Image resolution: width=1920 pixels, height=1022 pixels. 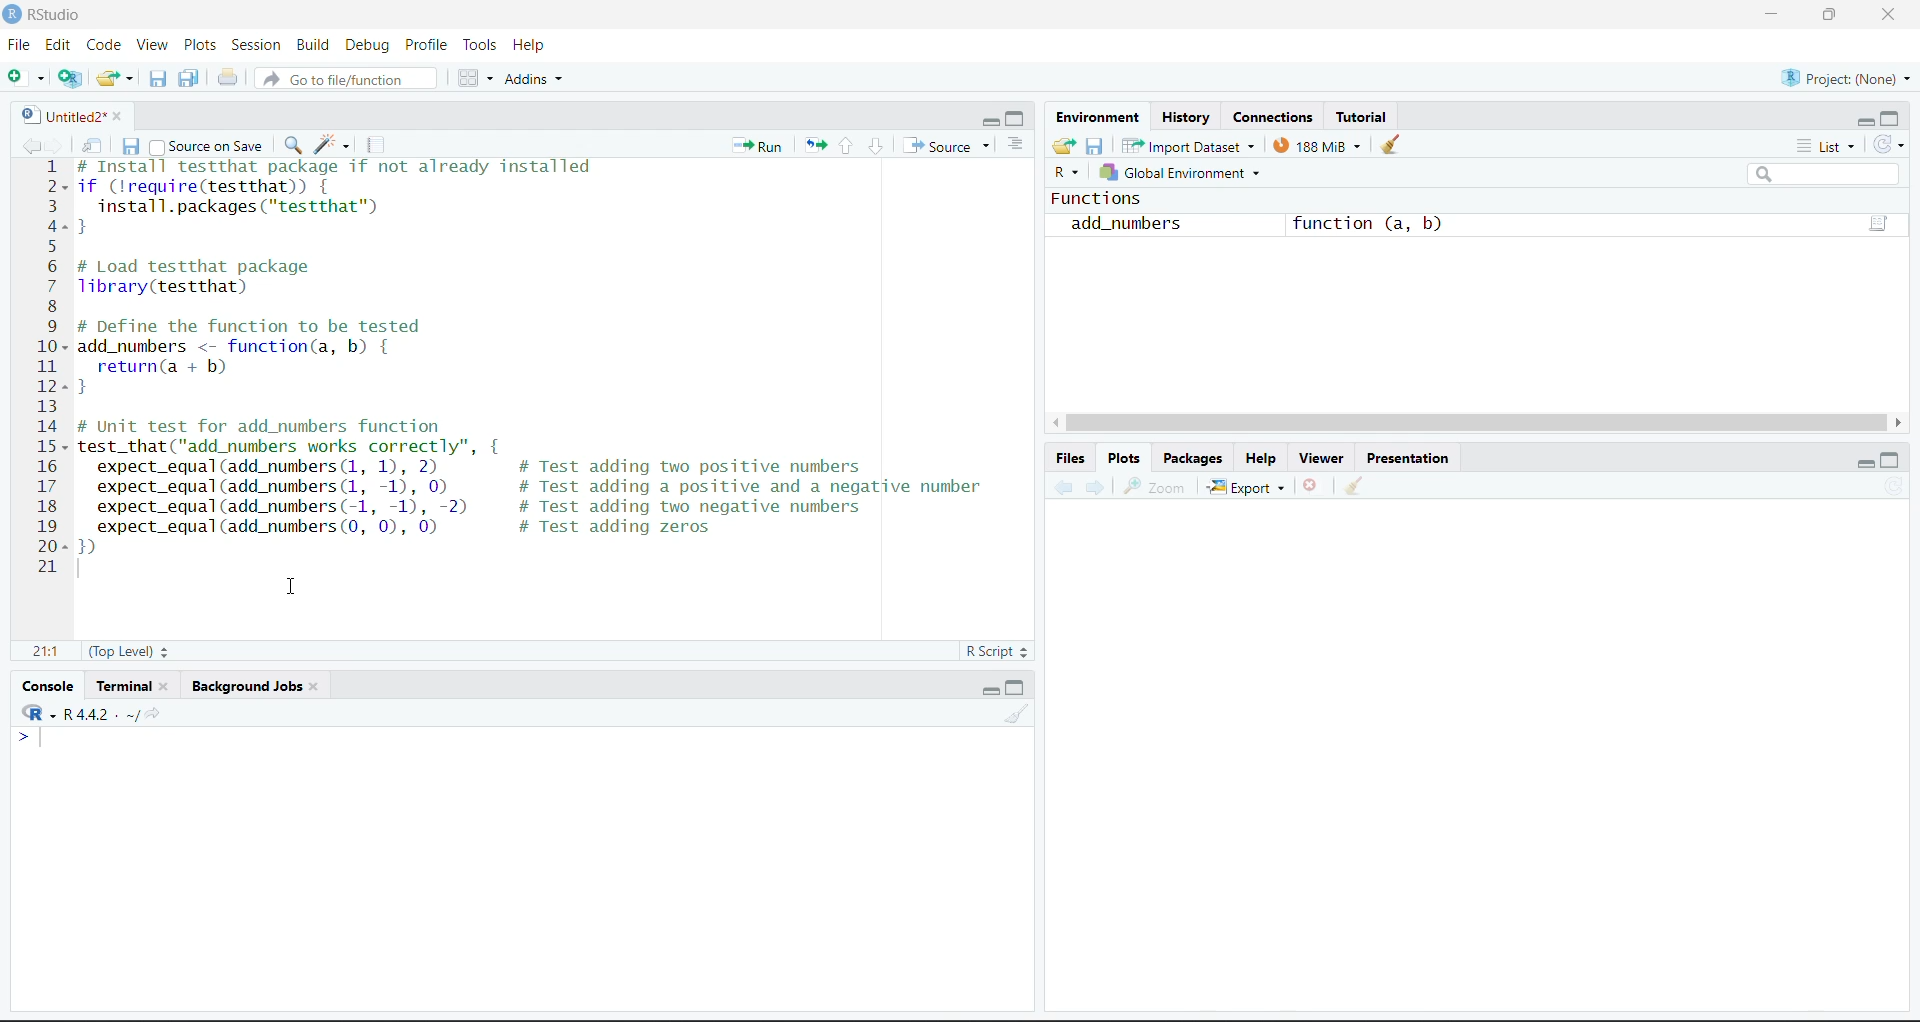 What do you see at coordinates (1879, 223) in the screenshot?
I see `function(a,b)` at bounding box center [1879, 223].